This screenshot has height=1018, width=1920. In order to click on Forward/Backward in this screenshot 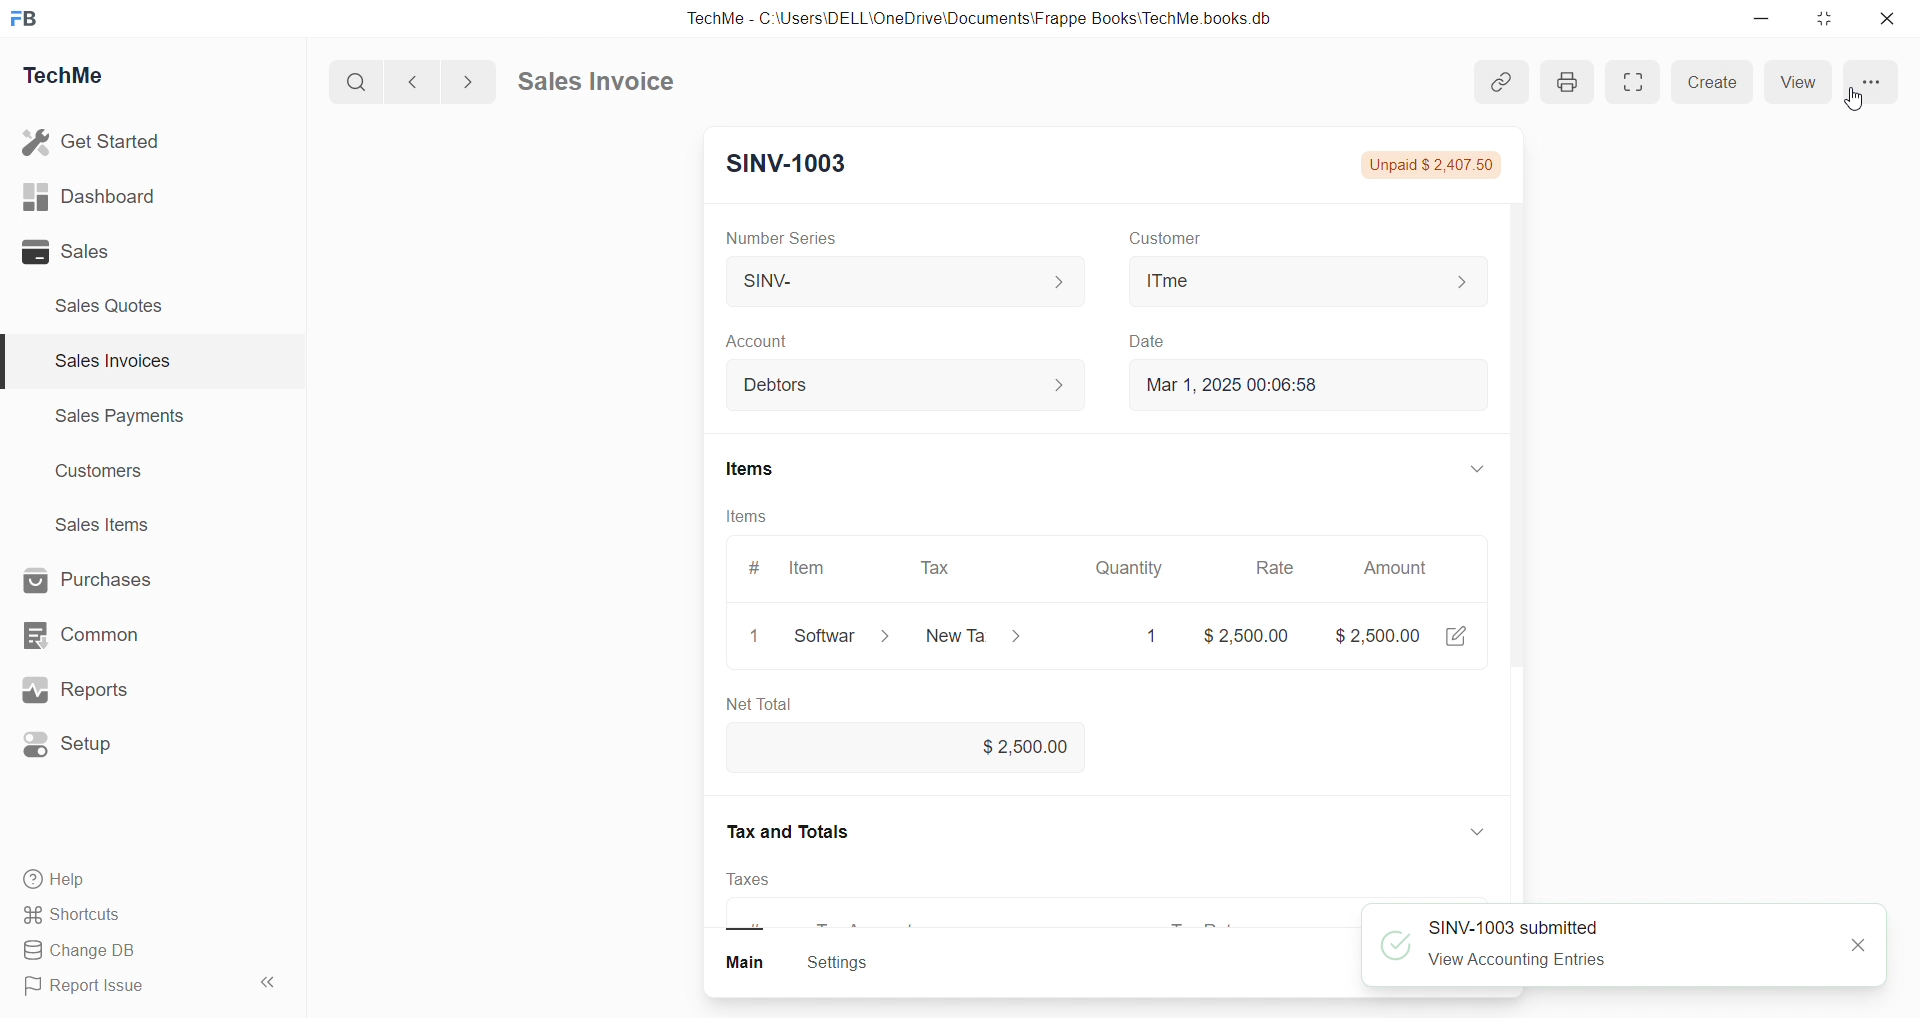, I will do `click(442, 80)`.